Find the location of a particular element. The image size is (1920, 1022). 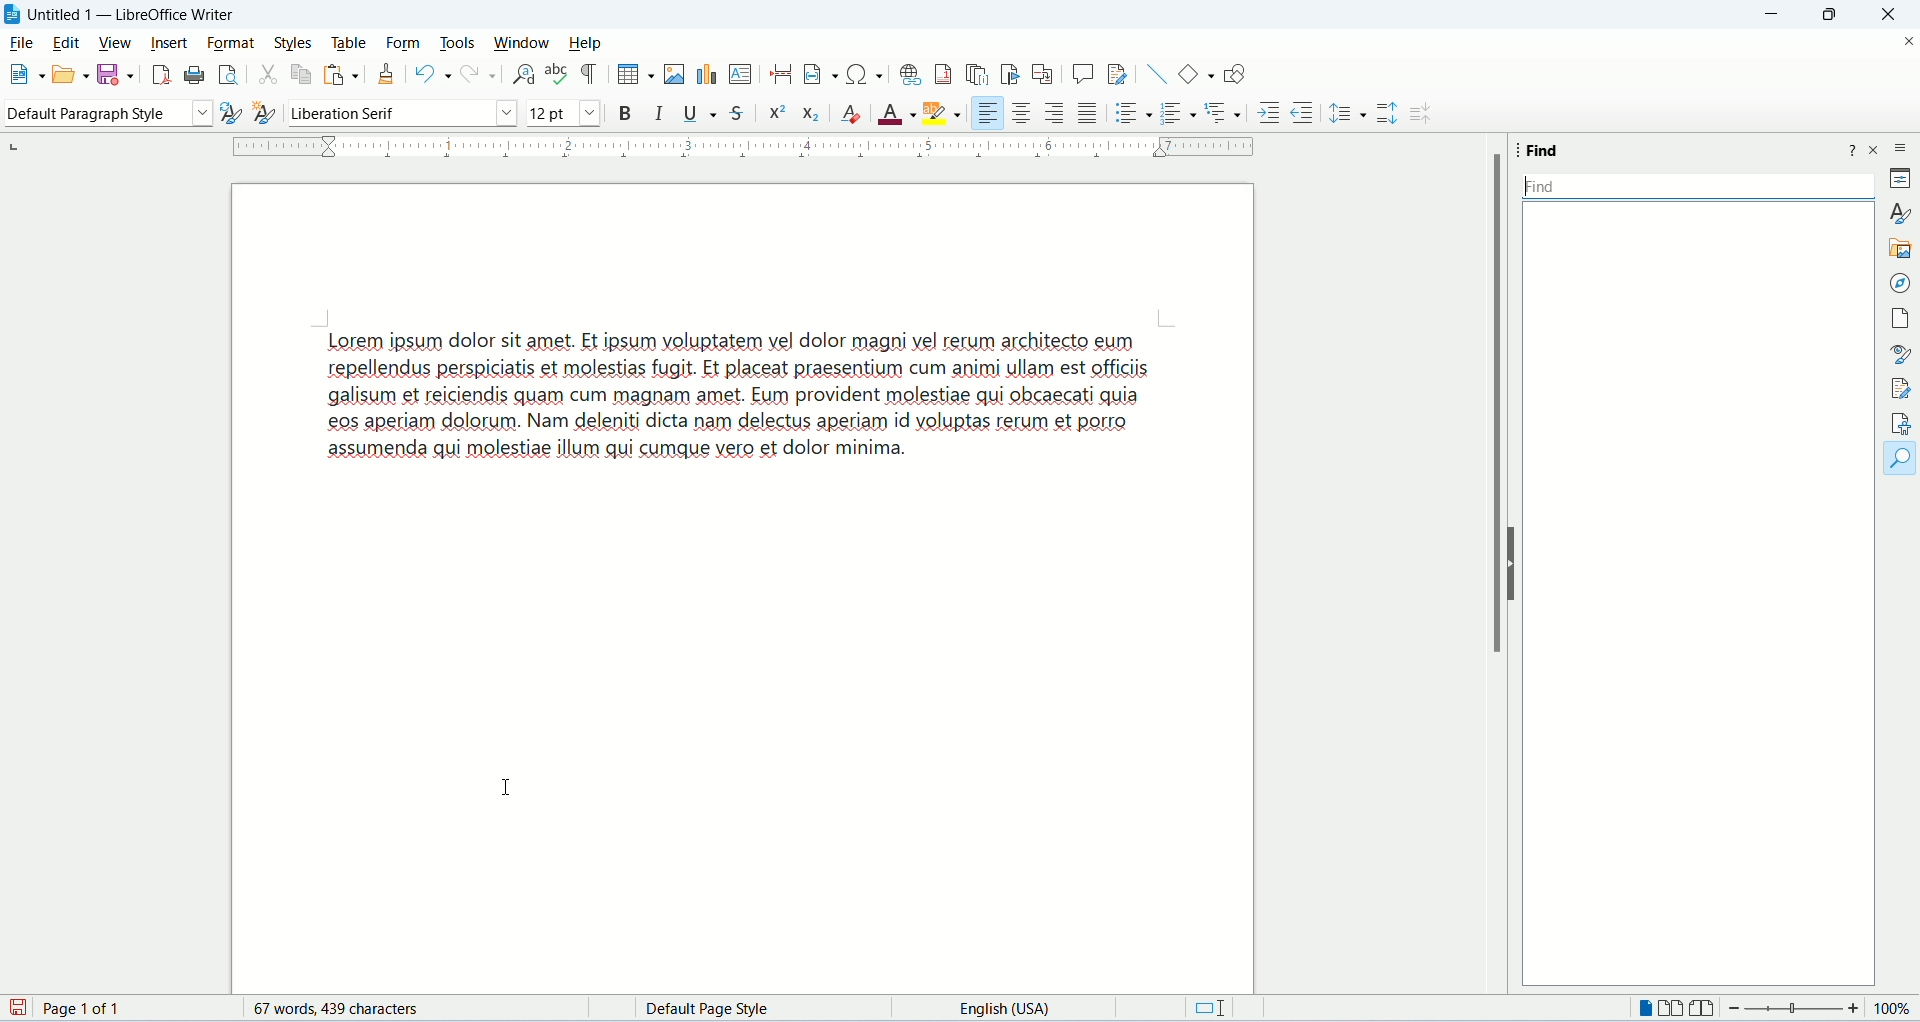

find is located at coordinates (1546, 153).